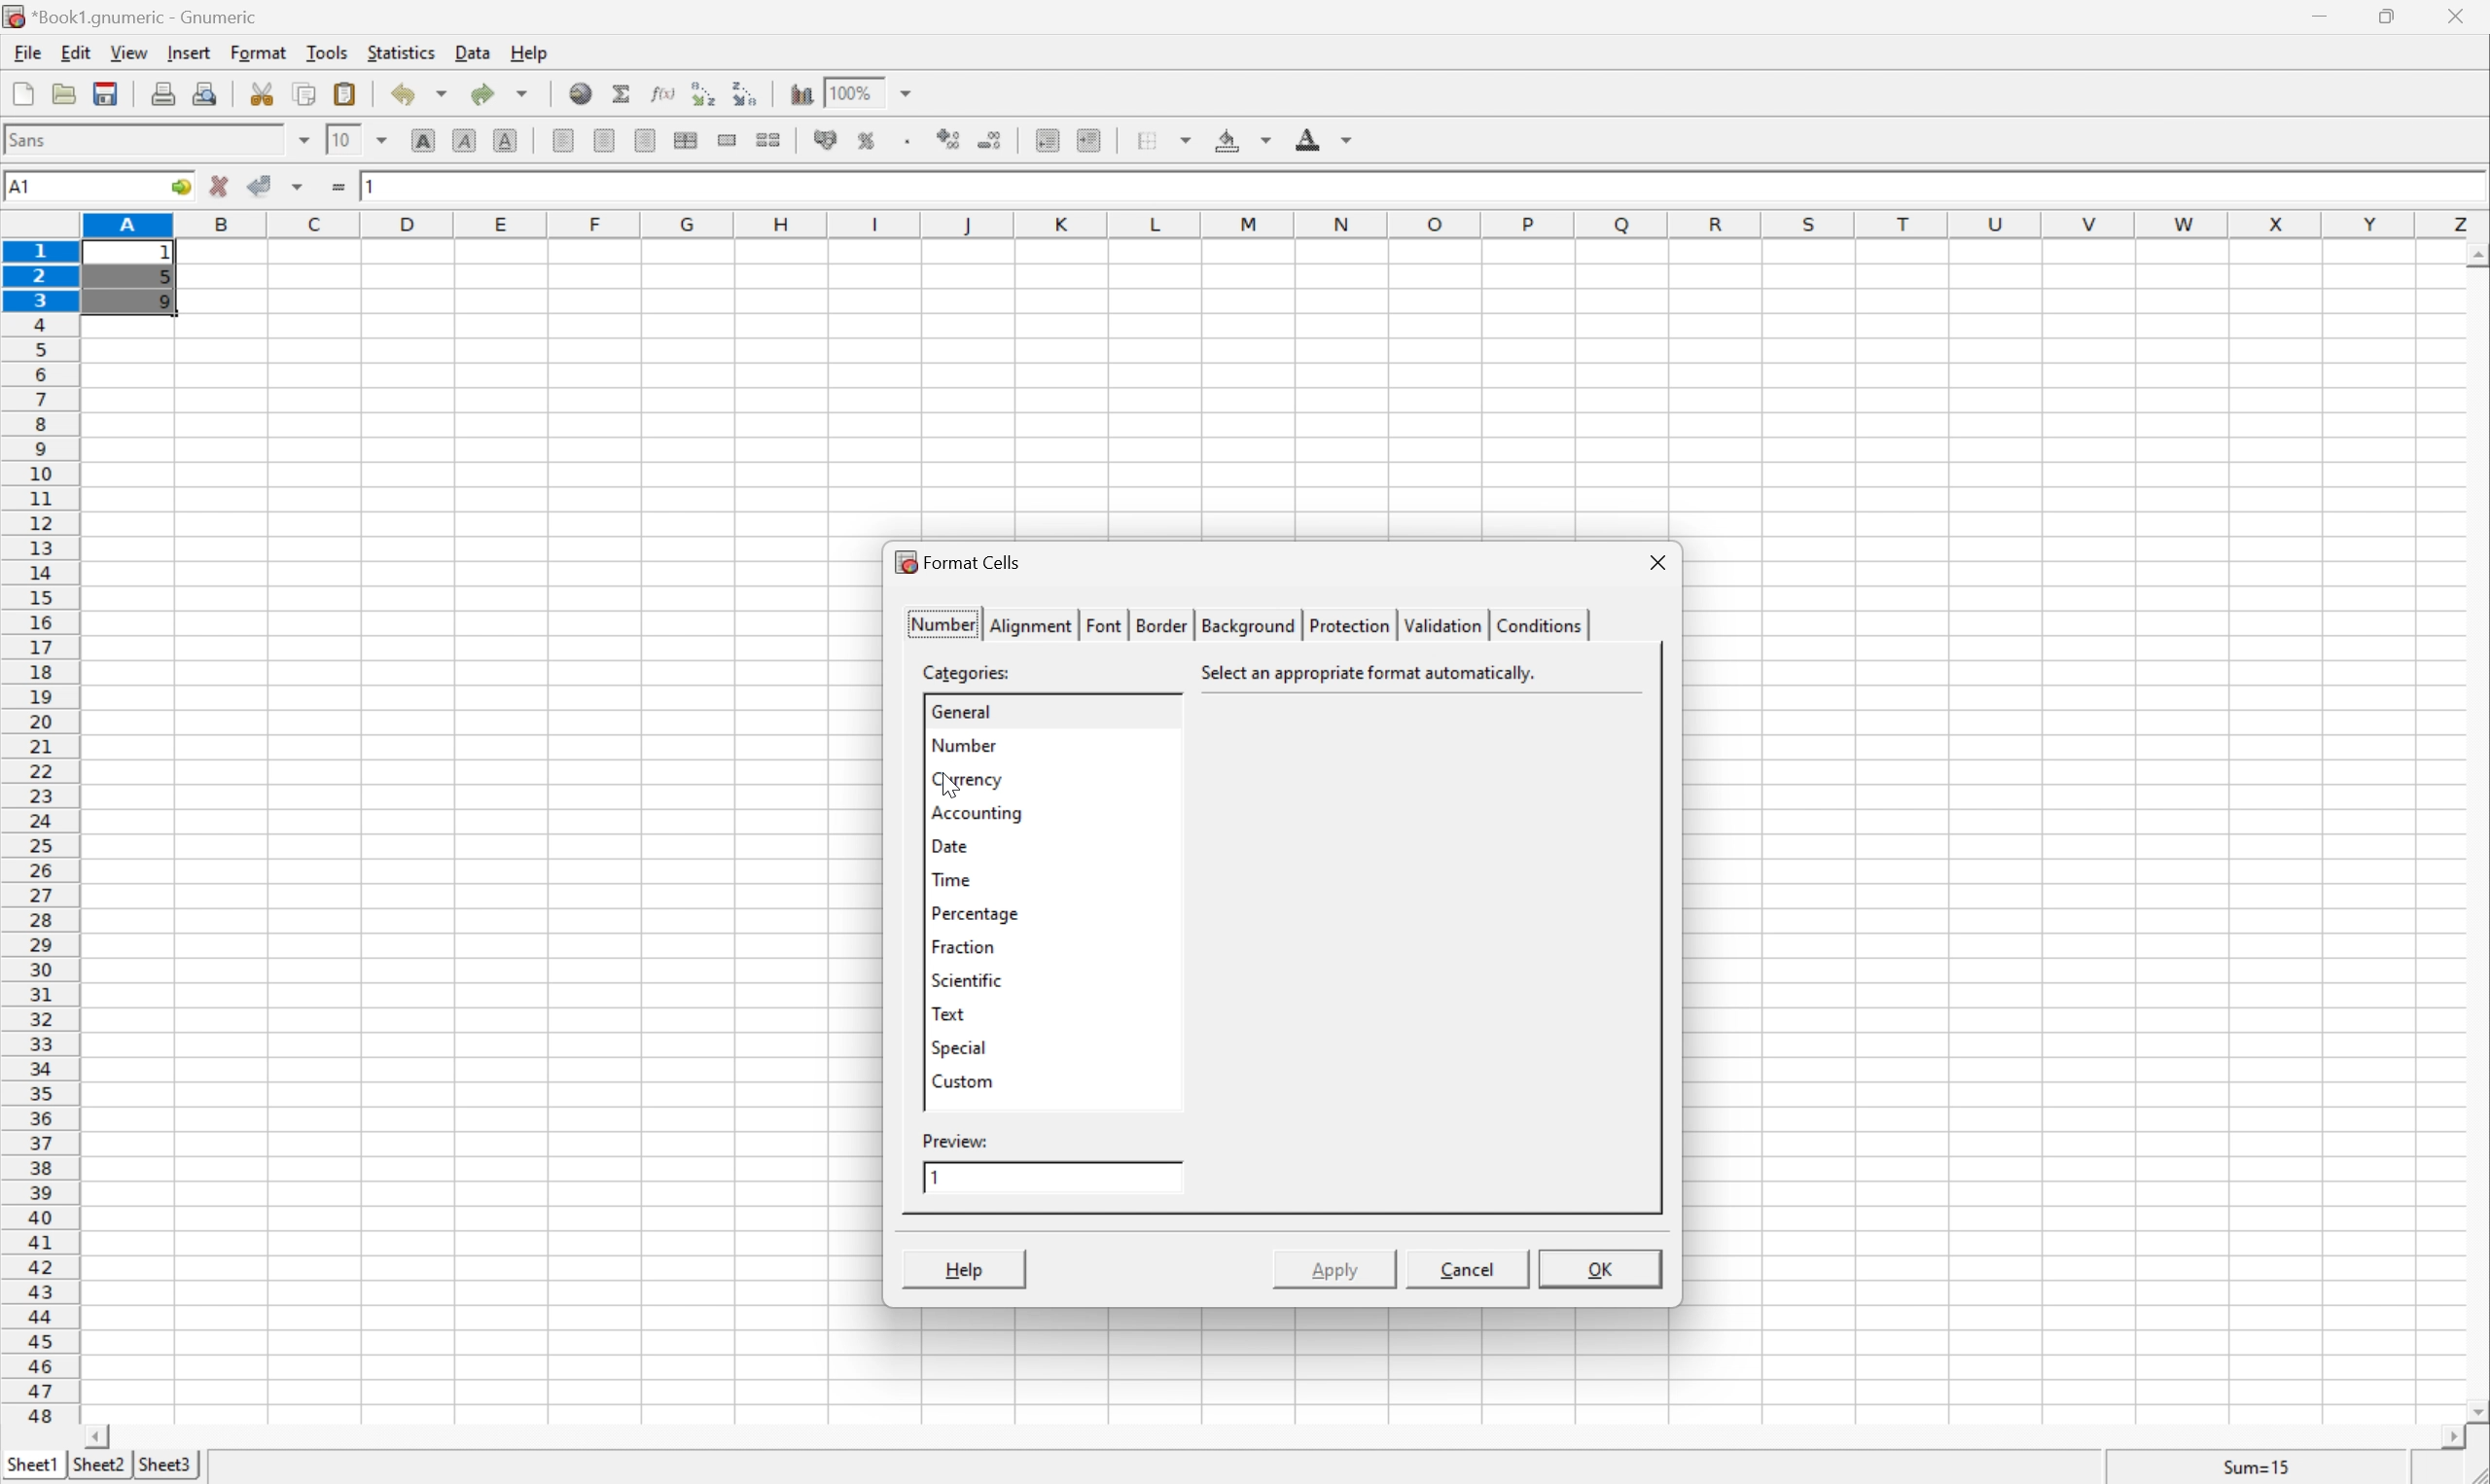 The image size is (2490, 1484). I want to click on close, so click(1658, 563).